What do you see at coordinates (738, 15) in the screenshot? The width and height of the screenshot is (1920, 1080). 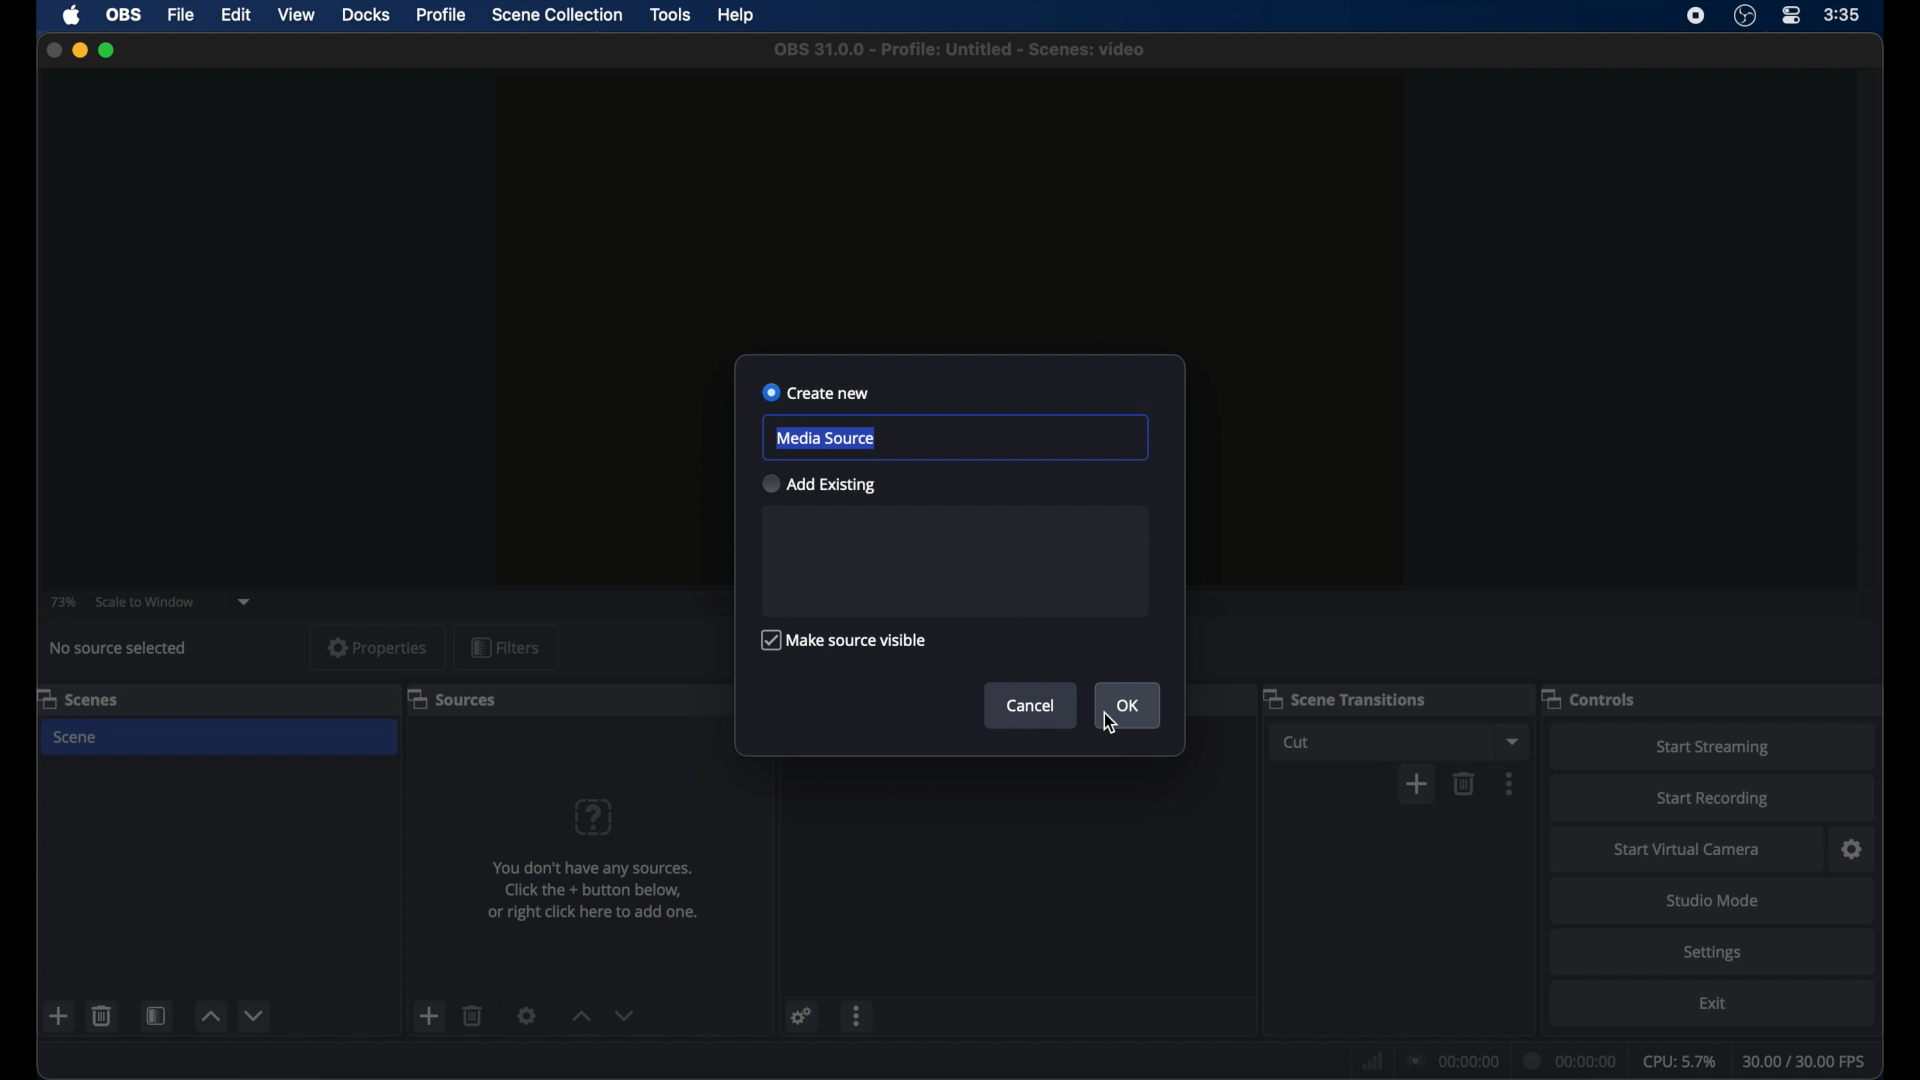 I see `help` at bounding box center [738, 15].